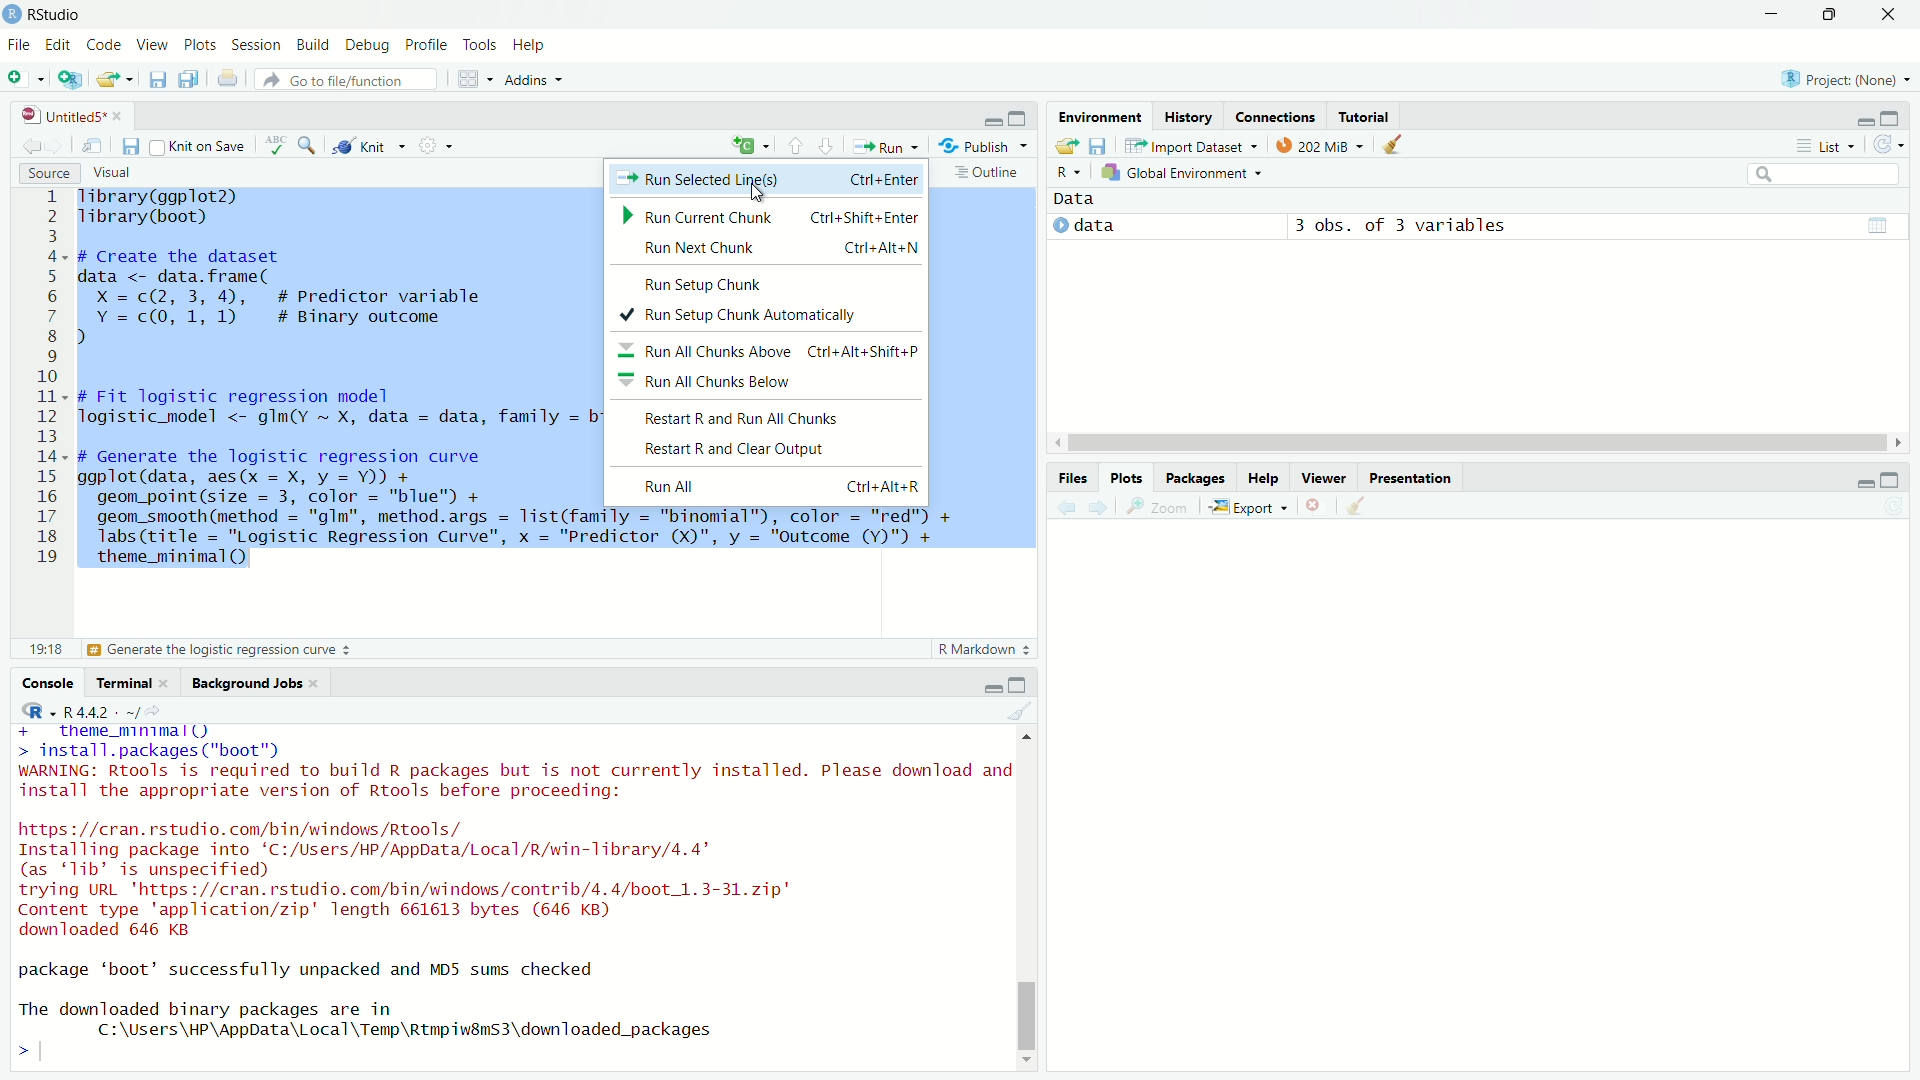  Describe the element at coordinates (990, 171) in the screenshot. I see `Outline` at that location.